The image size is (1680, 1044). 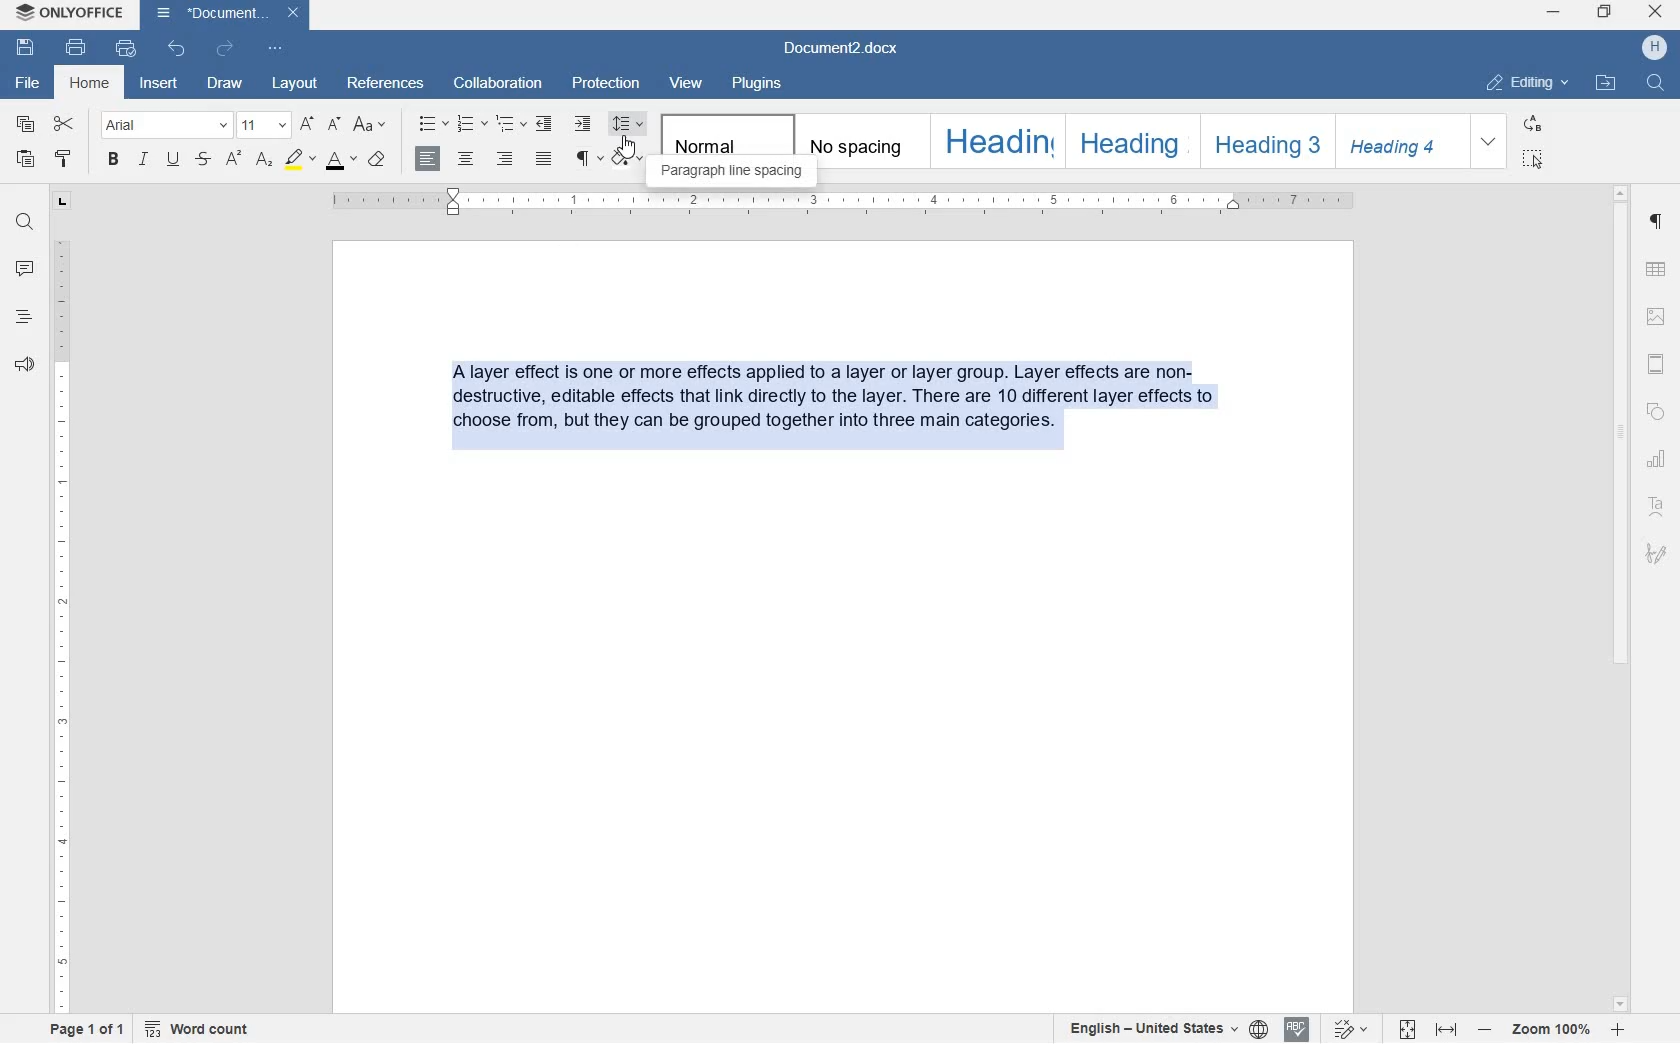 What do you see at coordinates (499, 85) in the screenshot?
I see `collaboration` at bounding box center [499, 85].